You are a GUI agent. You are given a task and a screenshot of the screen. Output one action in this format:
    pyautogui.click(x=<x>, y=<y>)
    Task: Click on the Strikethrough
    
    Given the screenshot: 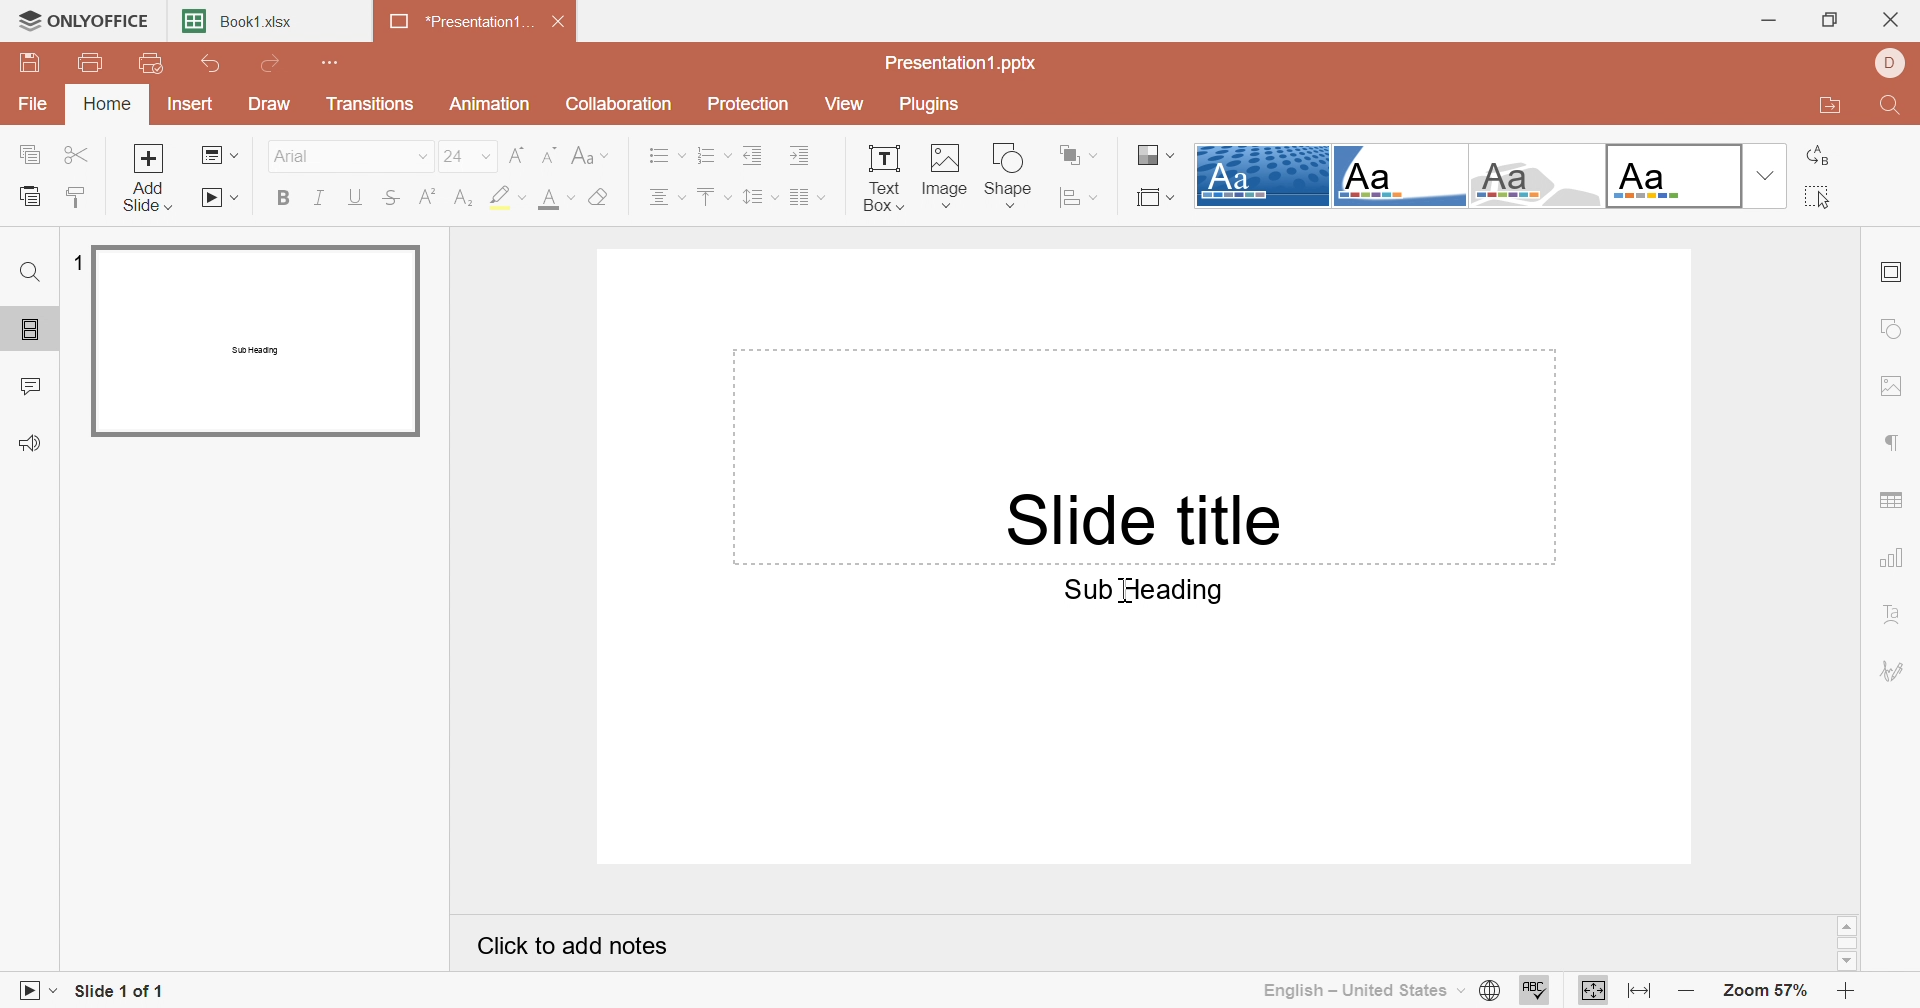 What is the action you would take?
    pyautogui.click(x=393, y=197)
    